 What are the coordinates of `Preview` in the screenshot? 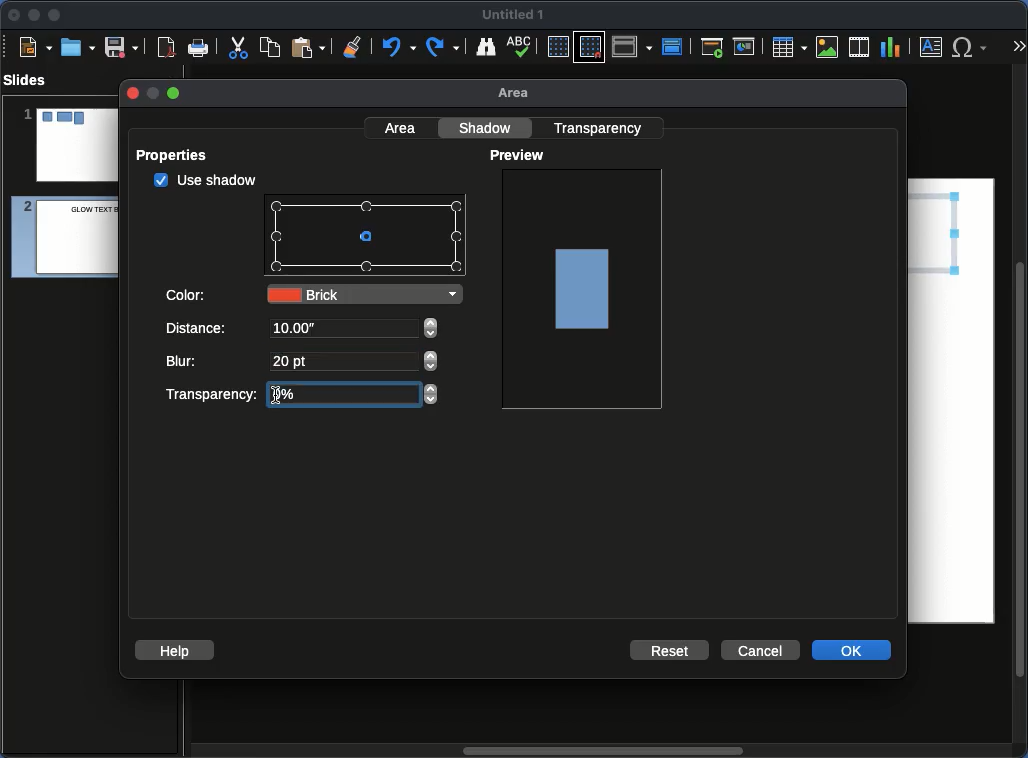 It's located at (520, 156).